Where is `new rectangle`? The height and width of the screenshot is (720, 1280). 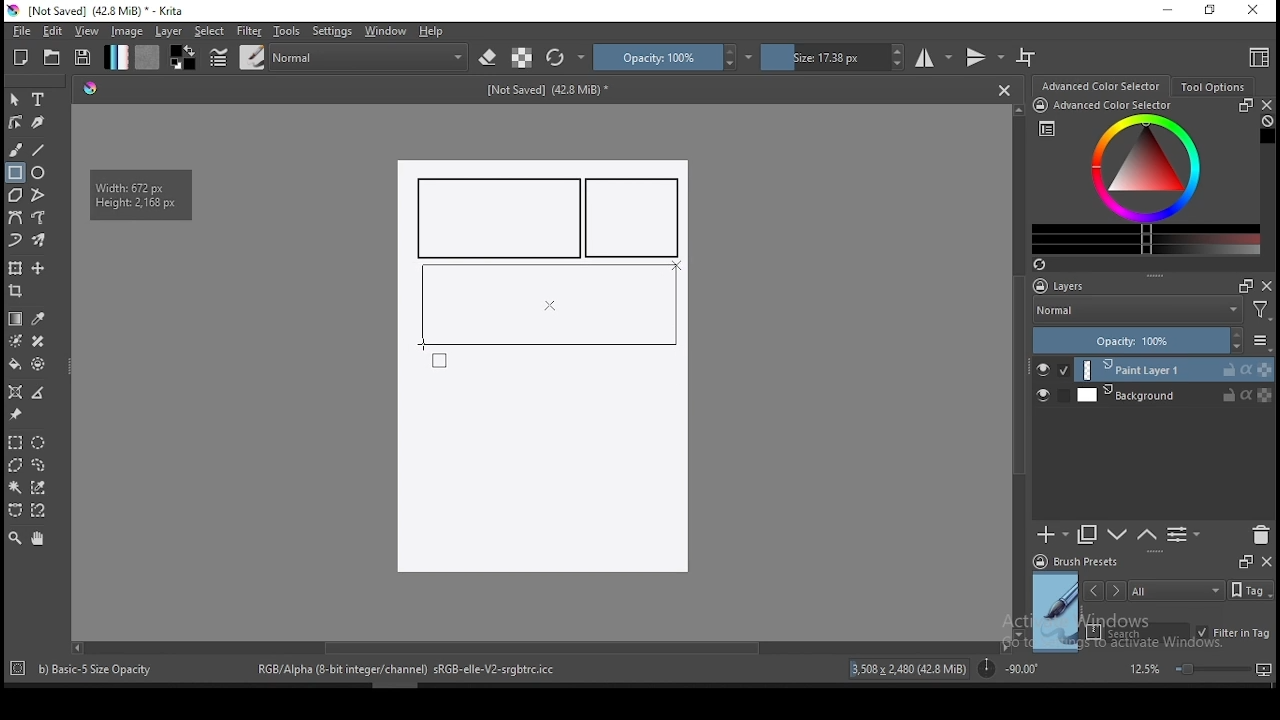
new rectangle is located at coordinates (636, 218).